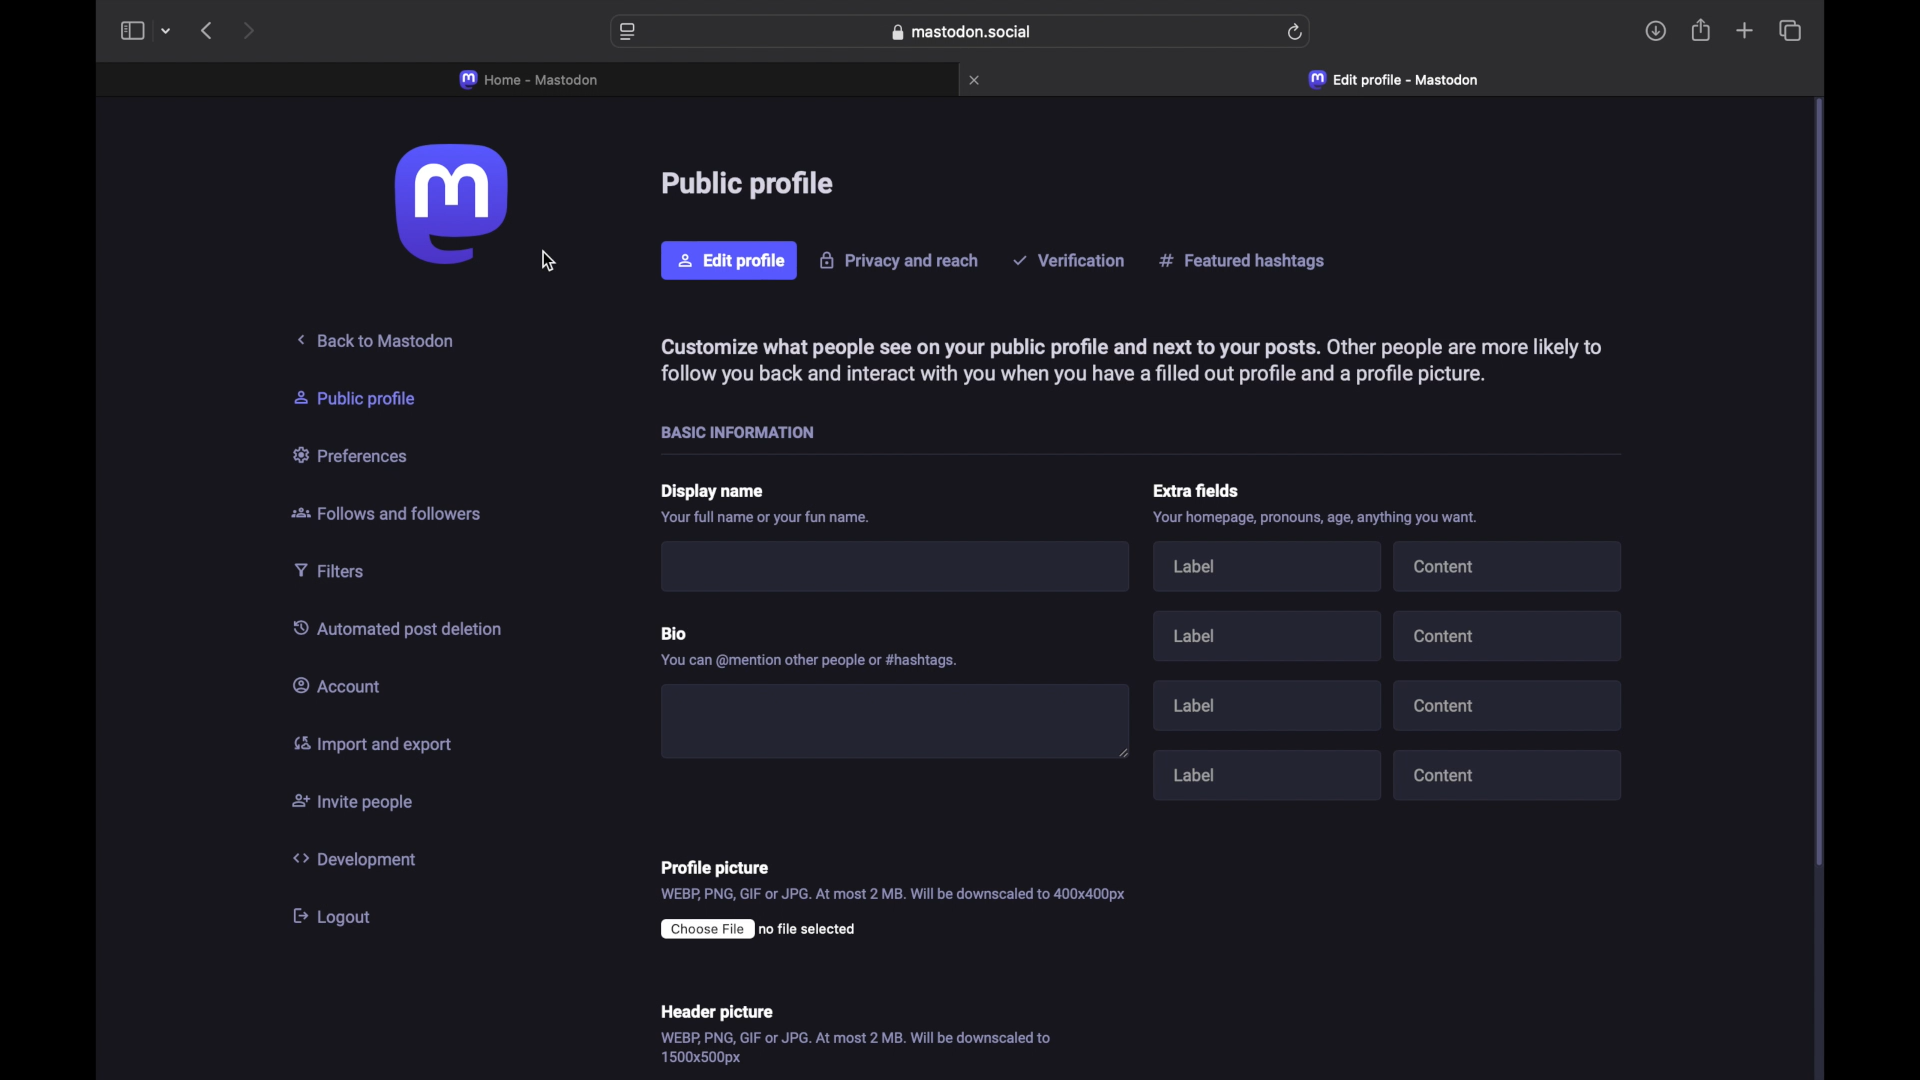 The height and width of the screenshot is (1080, 1920). What do you see at coordinates (1242, 260) in the screenshot?
I see `featured hashtag` at bounding box center [1242, 260].